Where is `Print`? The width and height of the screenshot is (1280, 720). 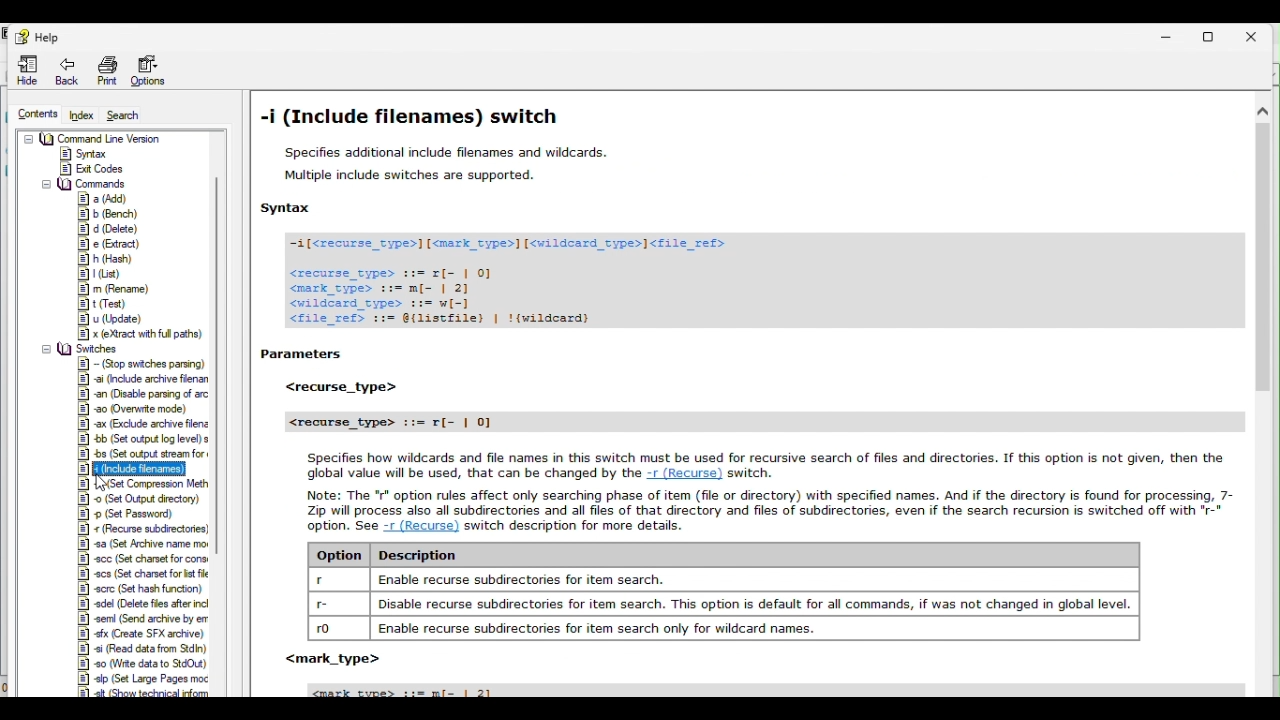
Print is located at coordinates (108, 69).